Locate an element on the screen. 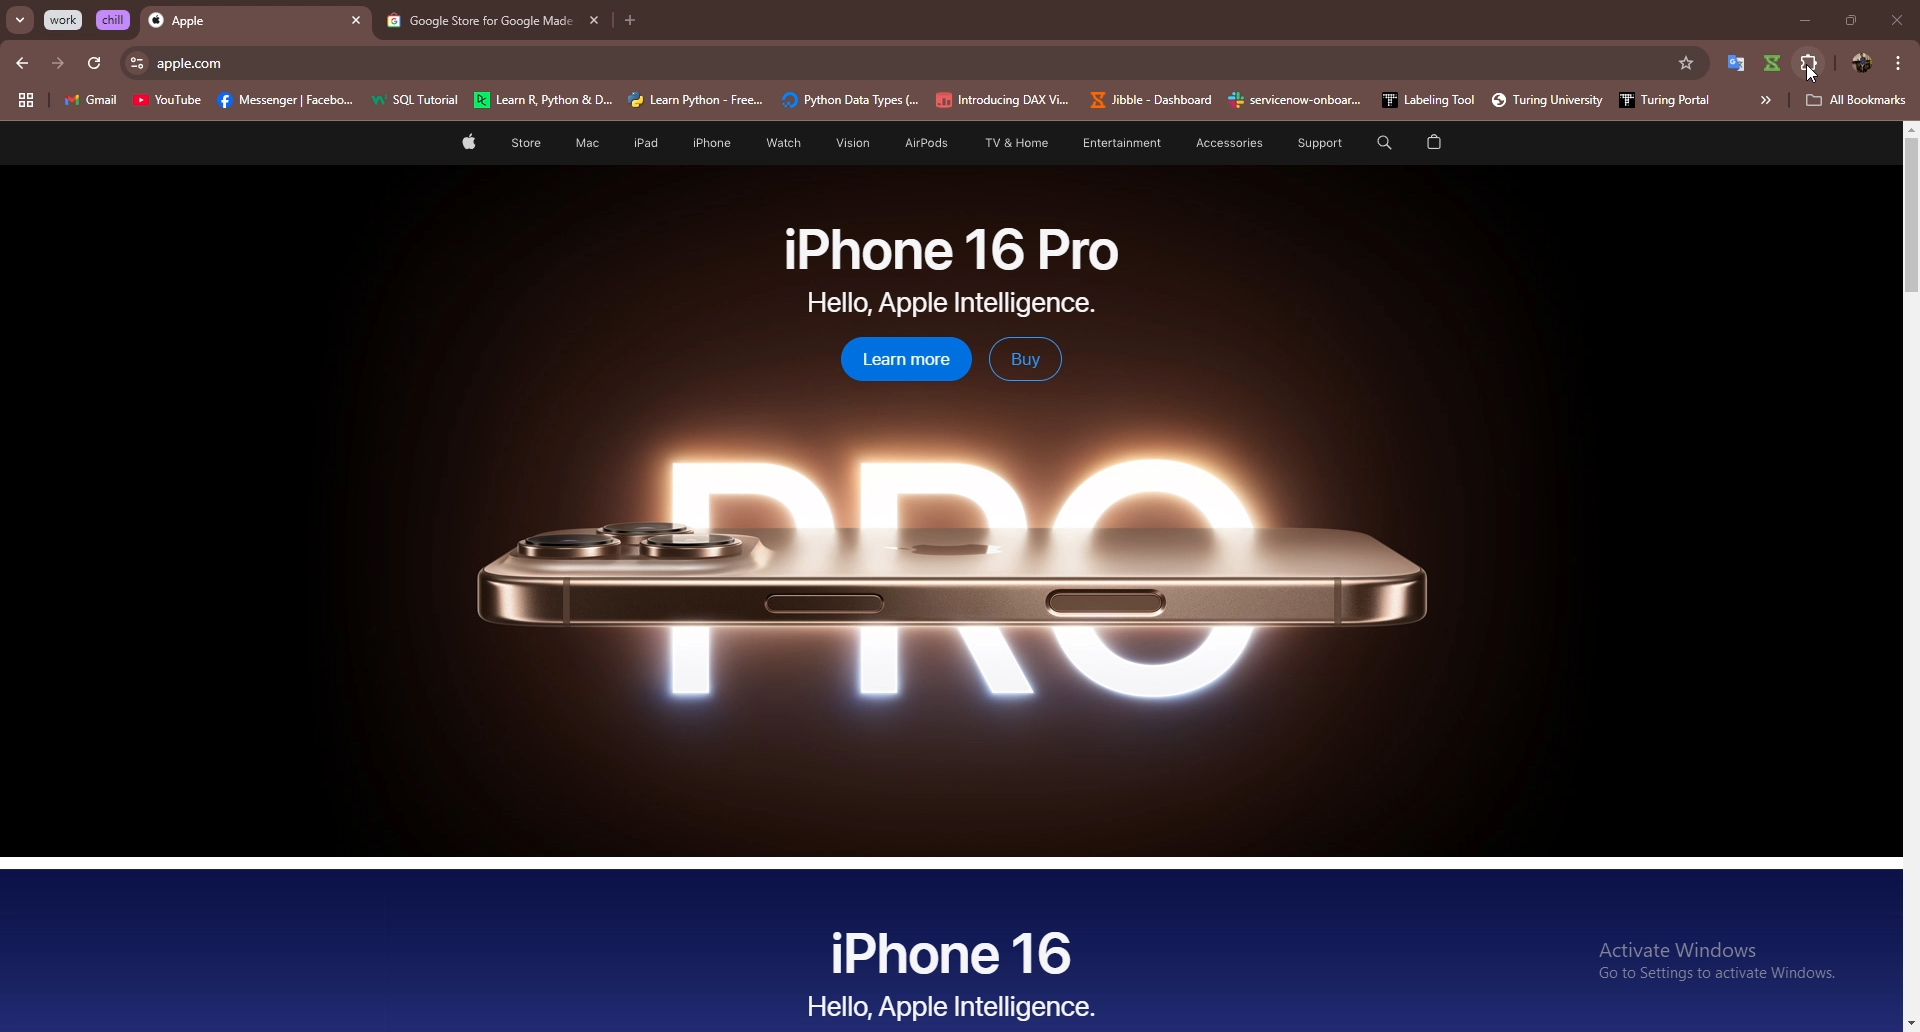 The image size is (1920, 1032). Introducing DAX Vi.. is located at coordinates (1003, 100).